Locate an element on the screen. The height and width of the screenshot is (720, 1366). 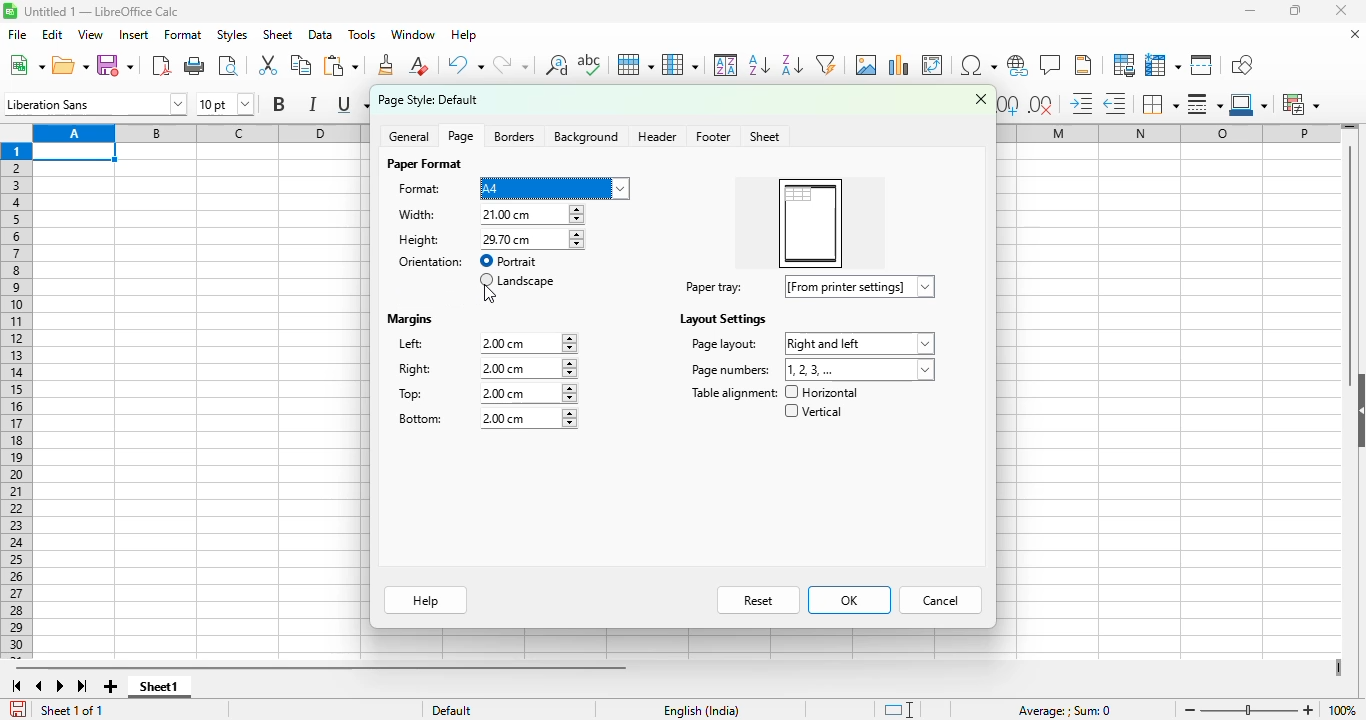
portrait is located at coordinates (509, 261).